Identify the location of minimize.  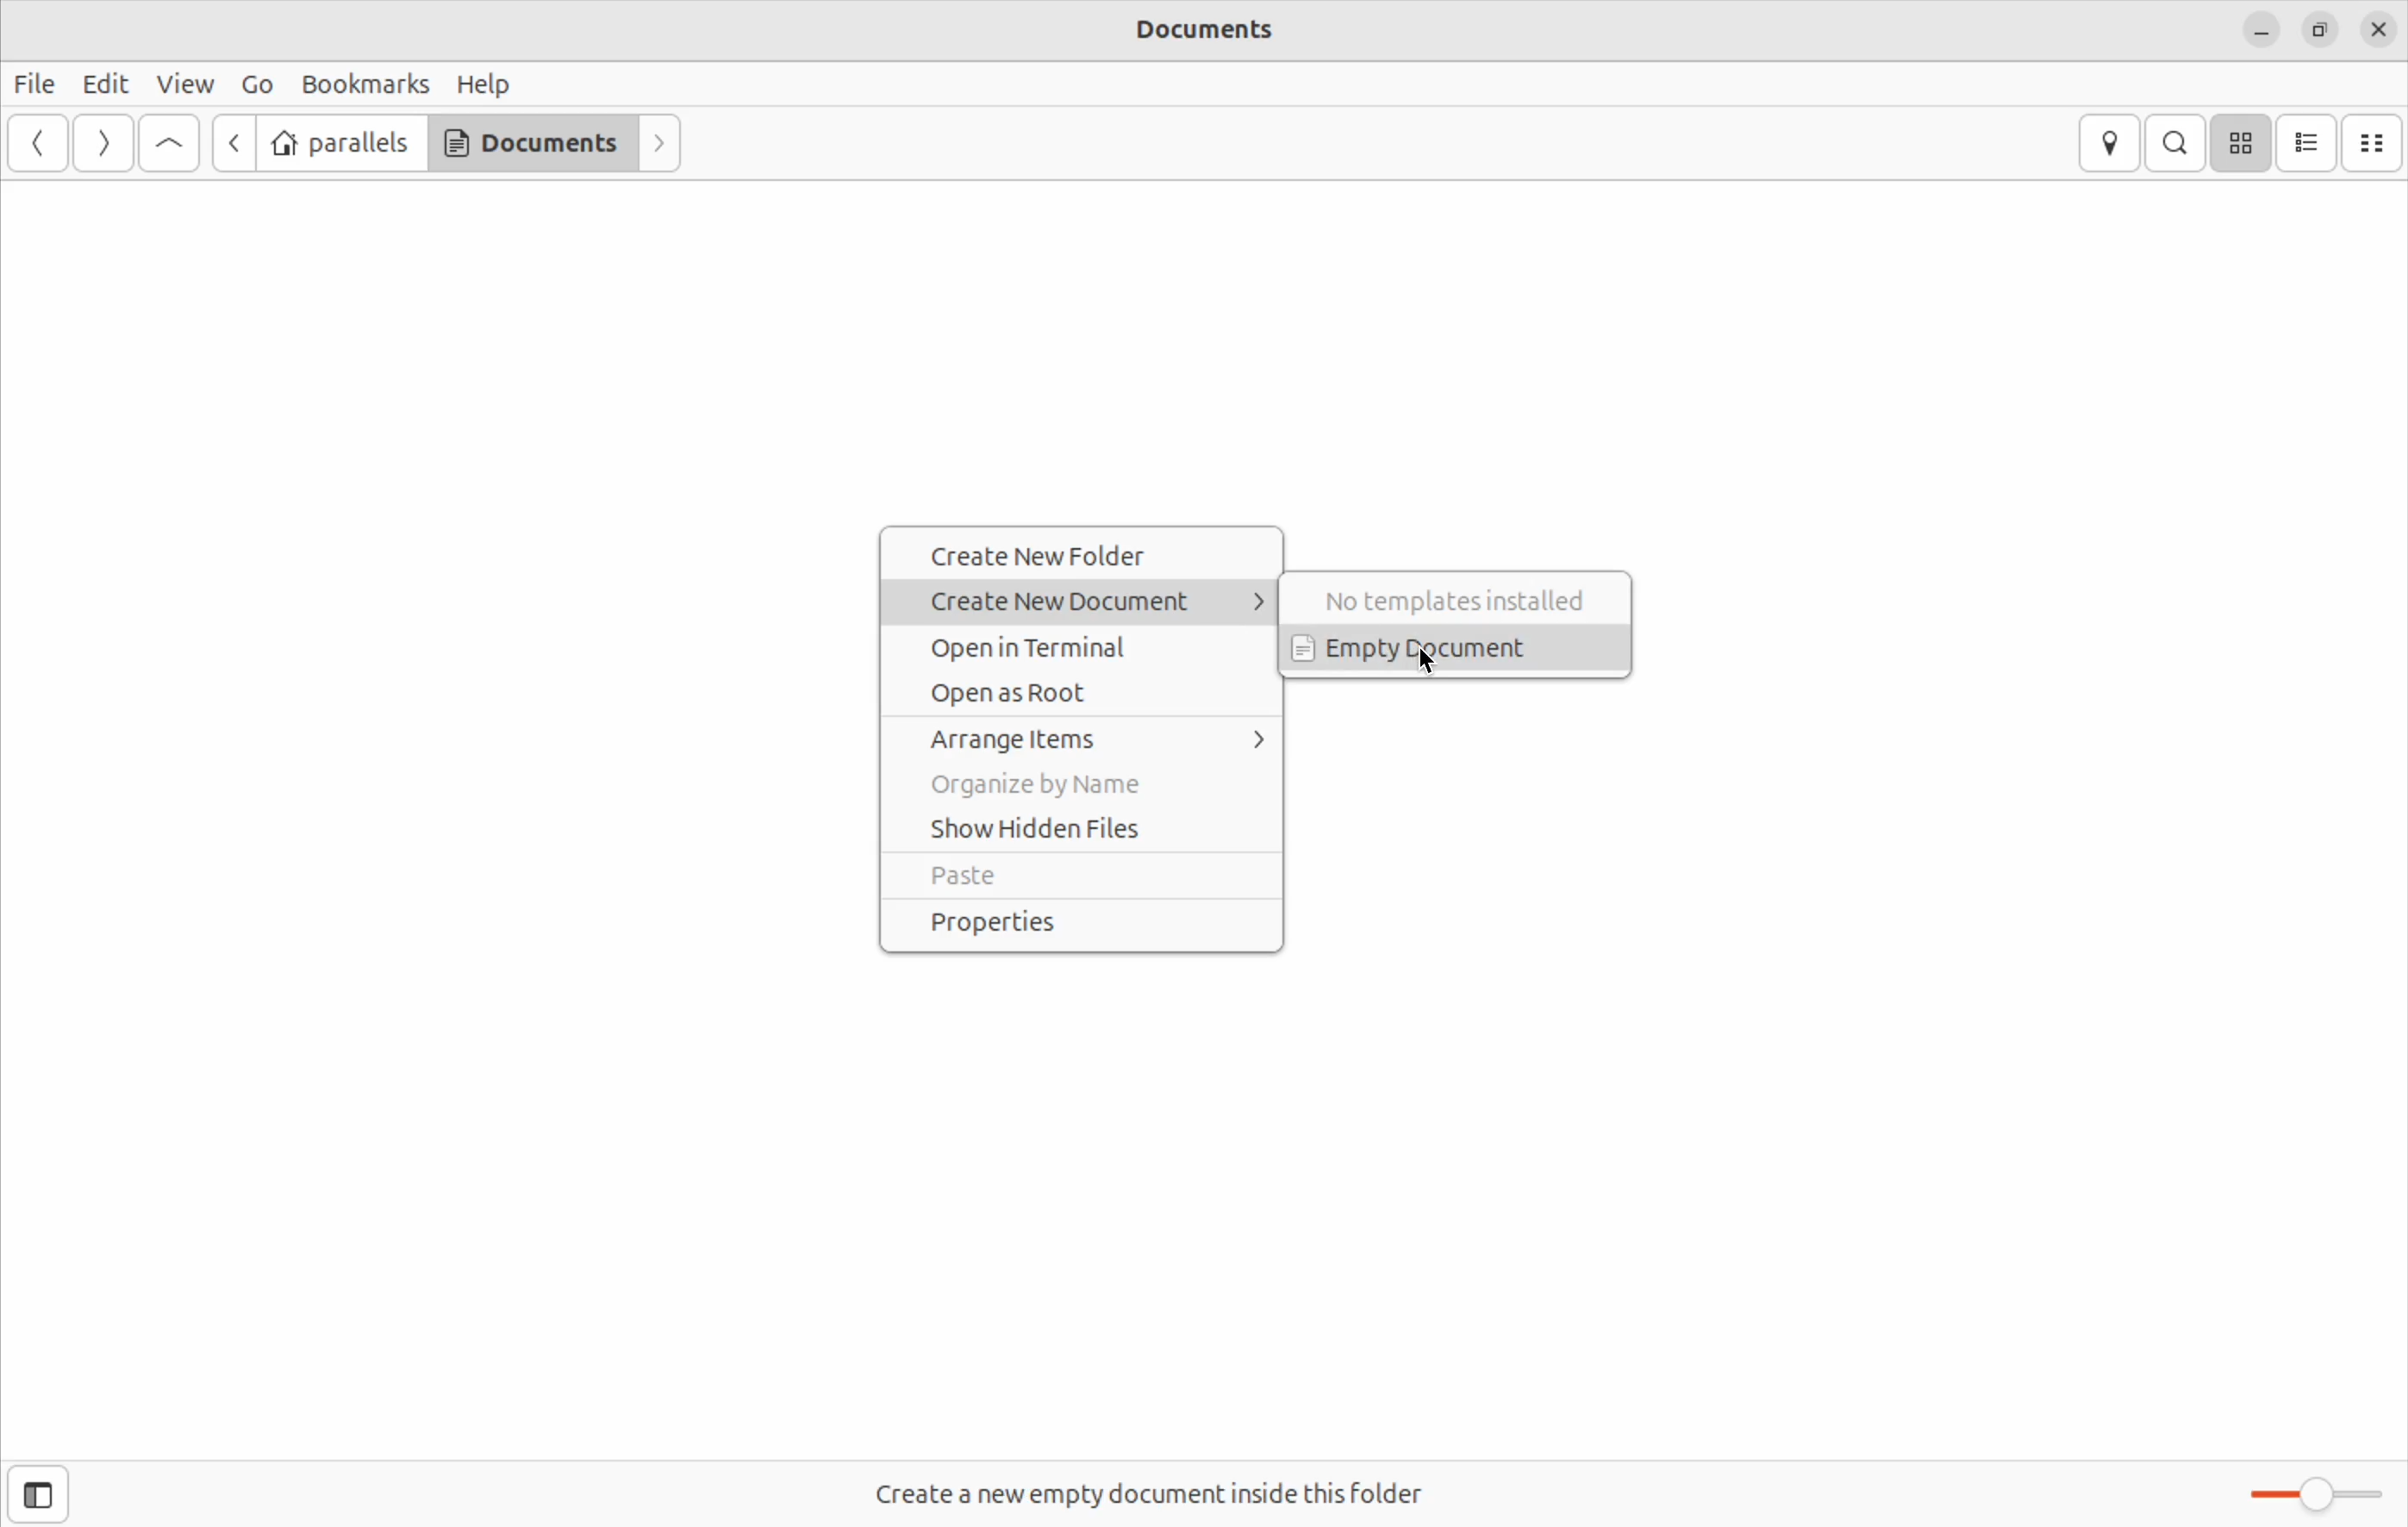
(2261, 29).